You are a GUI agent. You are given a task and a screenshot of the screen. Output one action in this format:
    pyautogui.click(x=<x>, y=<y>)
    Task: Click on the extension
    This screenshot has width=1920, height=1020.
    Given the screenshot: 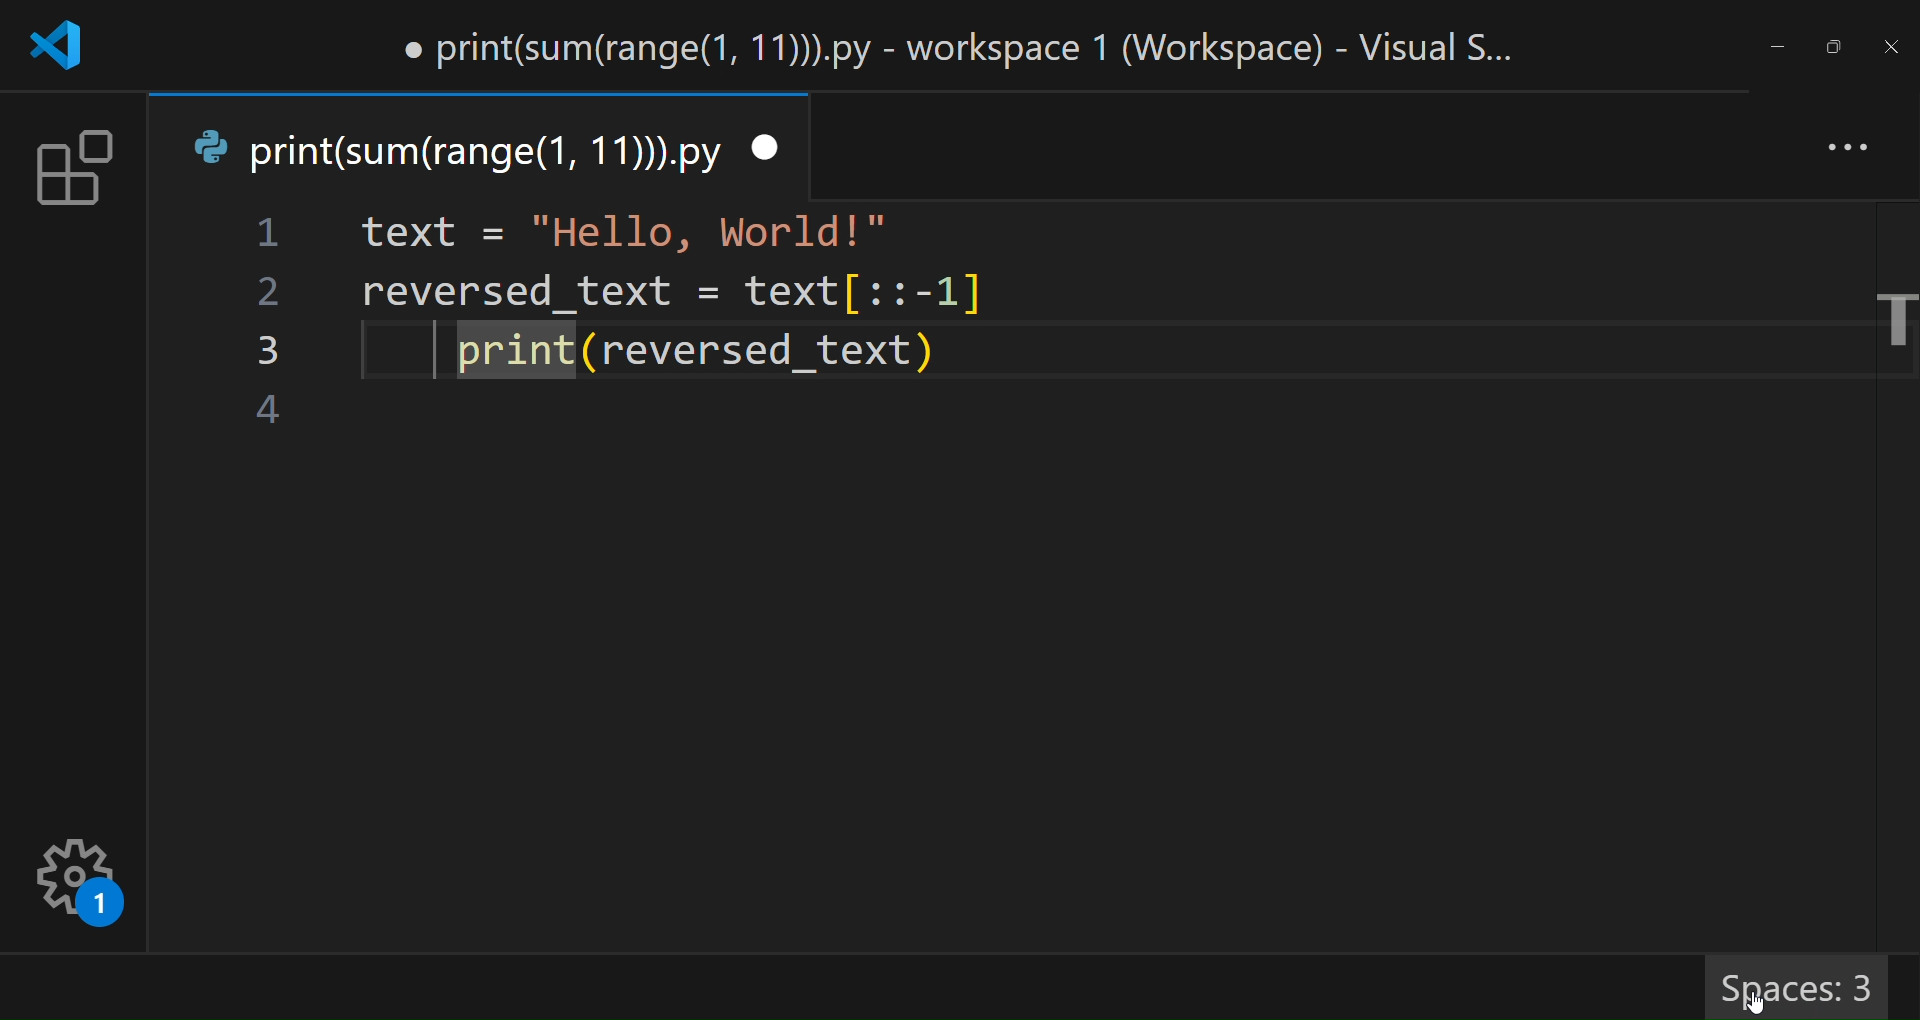 What is the action you would take?
    pyautogui.click(x=72, y=173)
    